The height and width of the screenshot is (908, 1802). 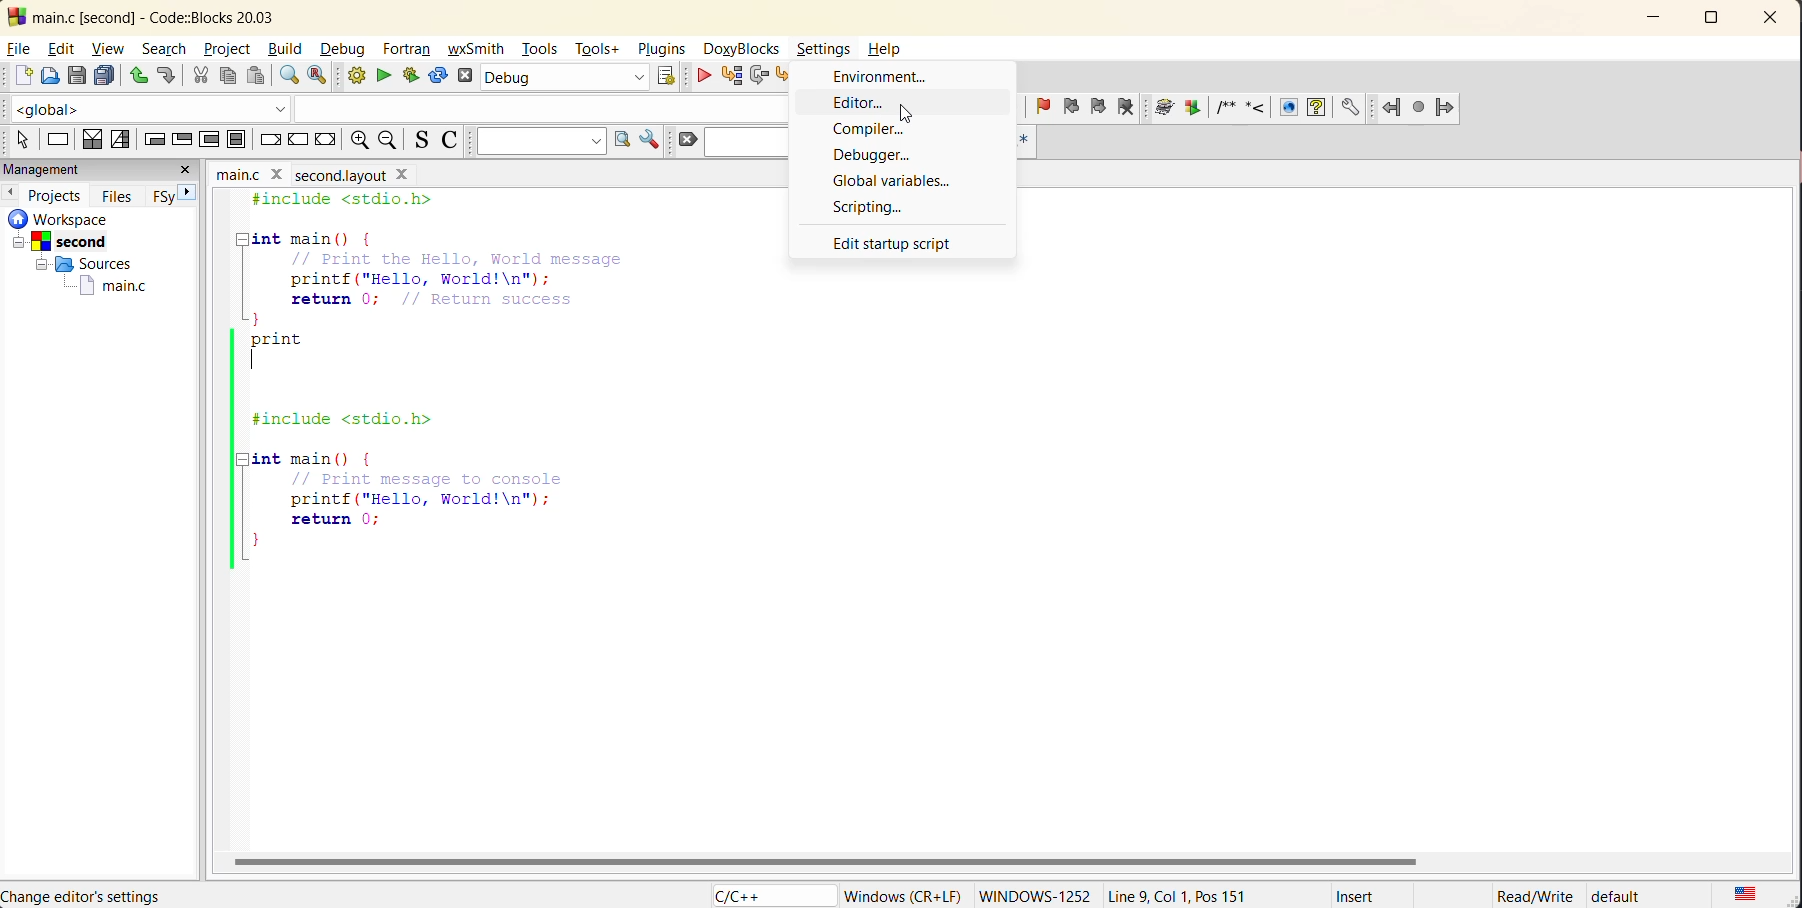 I want to click on minimize, so click(x=1661, y=16).